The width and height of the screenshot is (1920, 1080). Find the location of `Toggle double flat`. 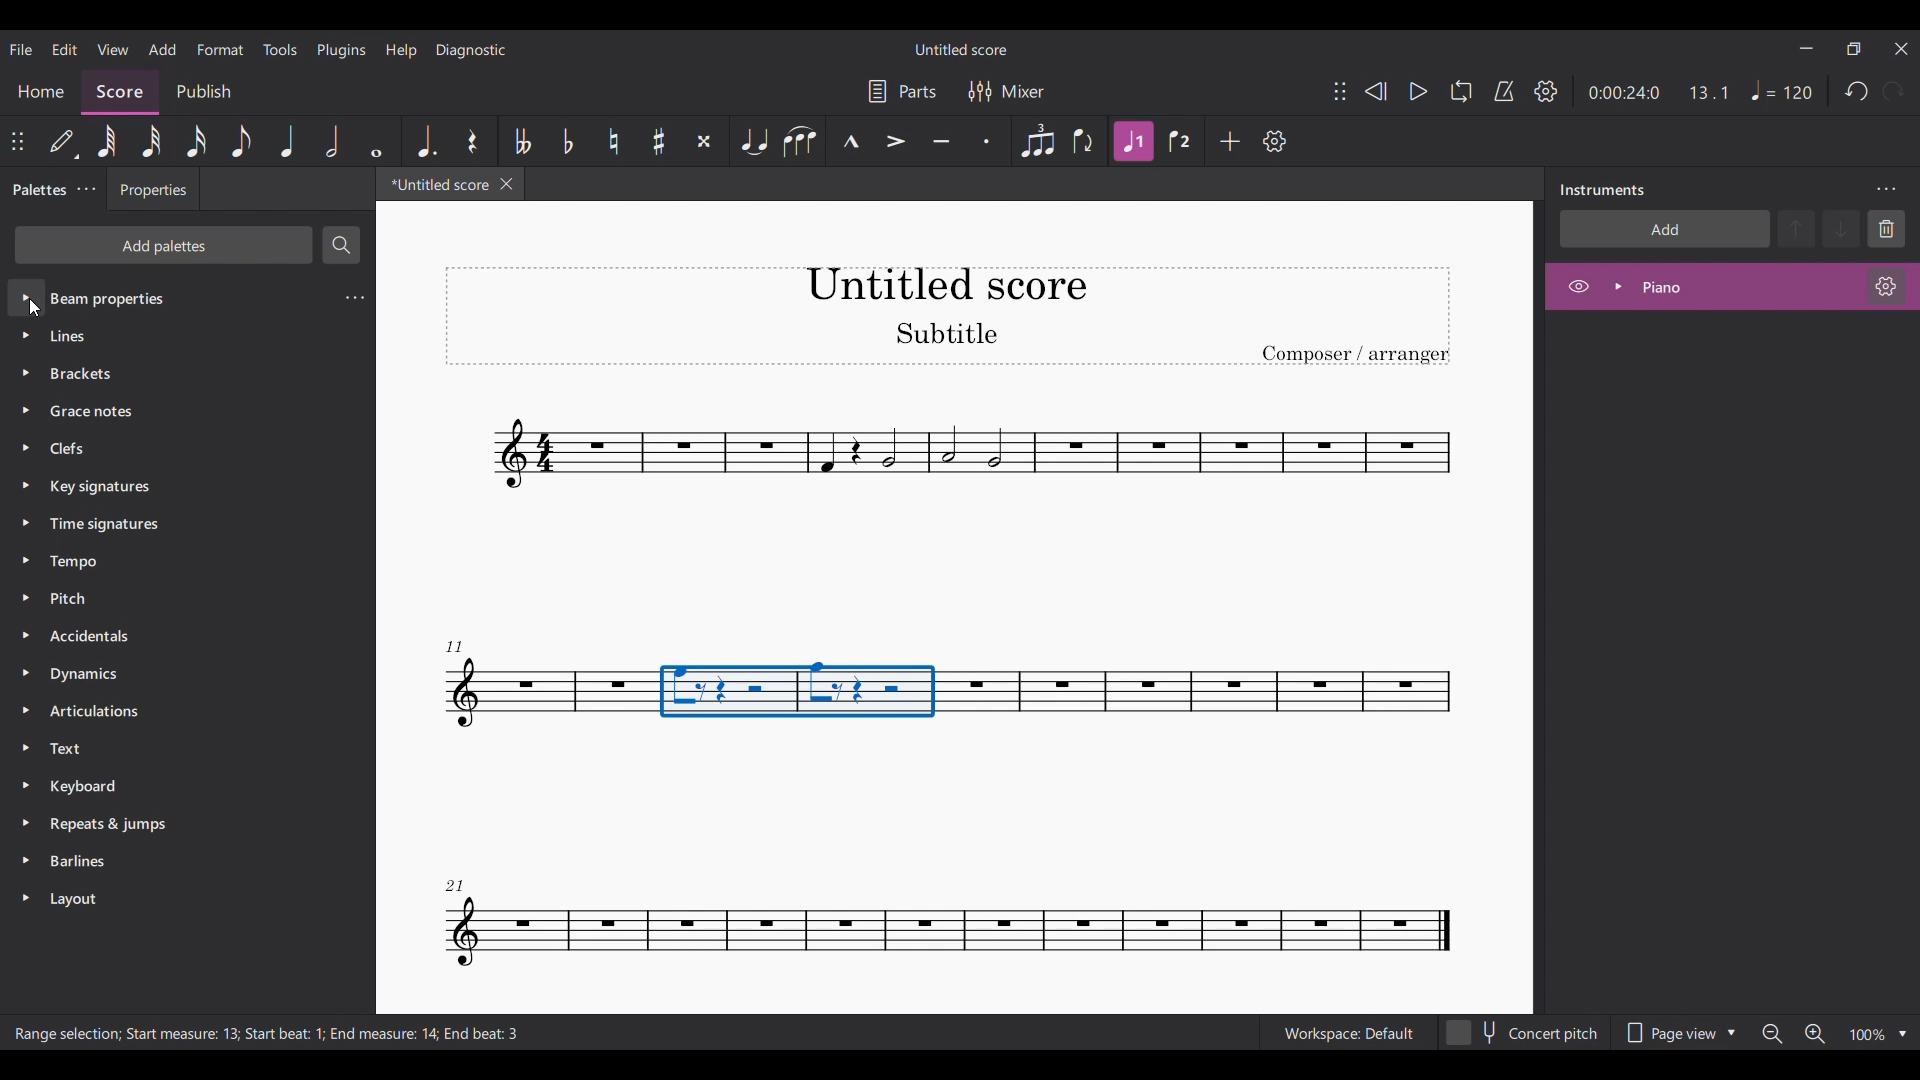

Toggle double flat is located at coordinates (522, 141).